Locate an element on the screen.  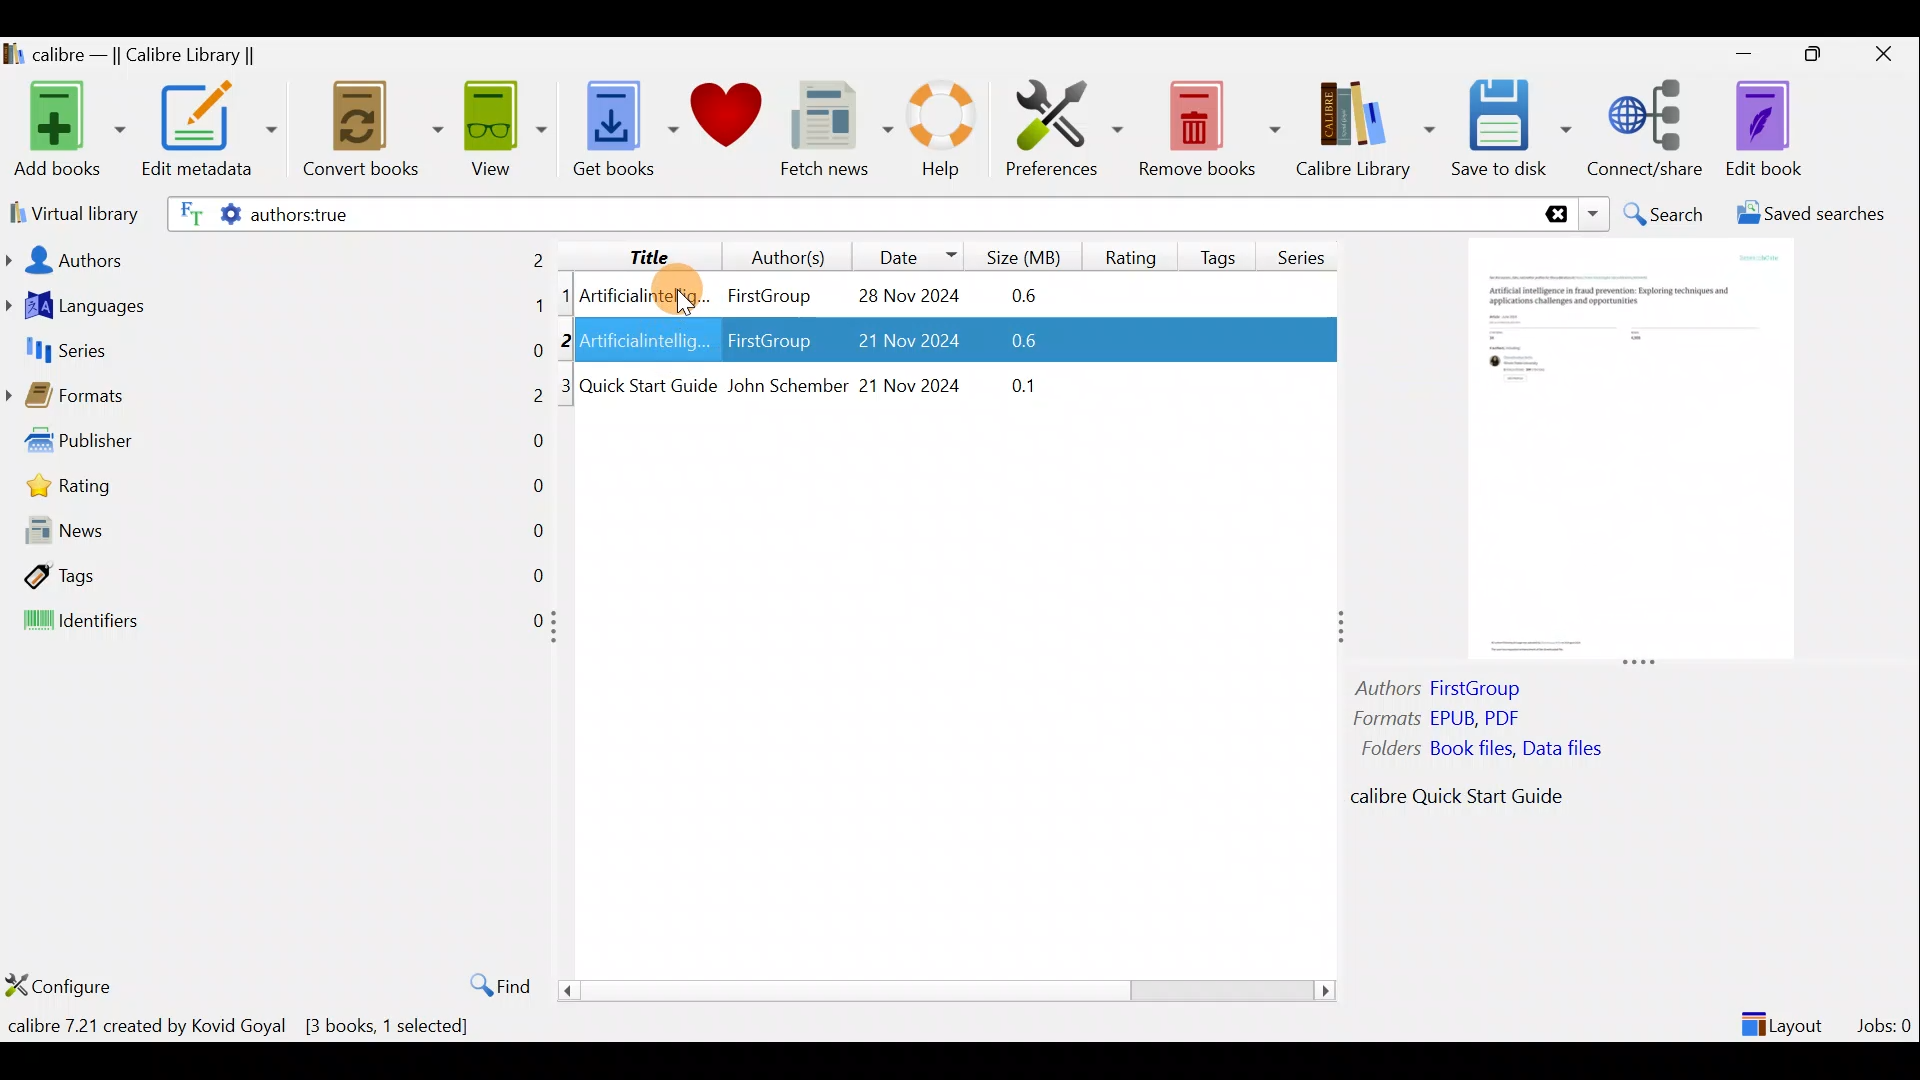
1 is located at coordinates (566, 297).